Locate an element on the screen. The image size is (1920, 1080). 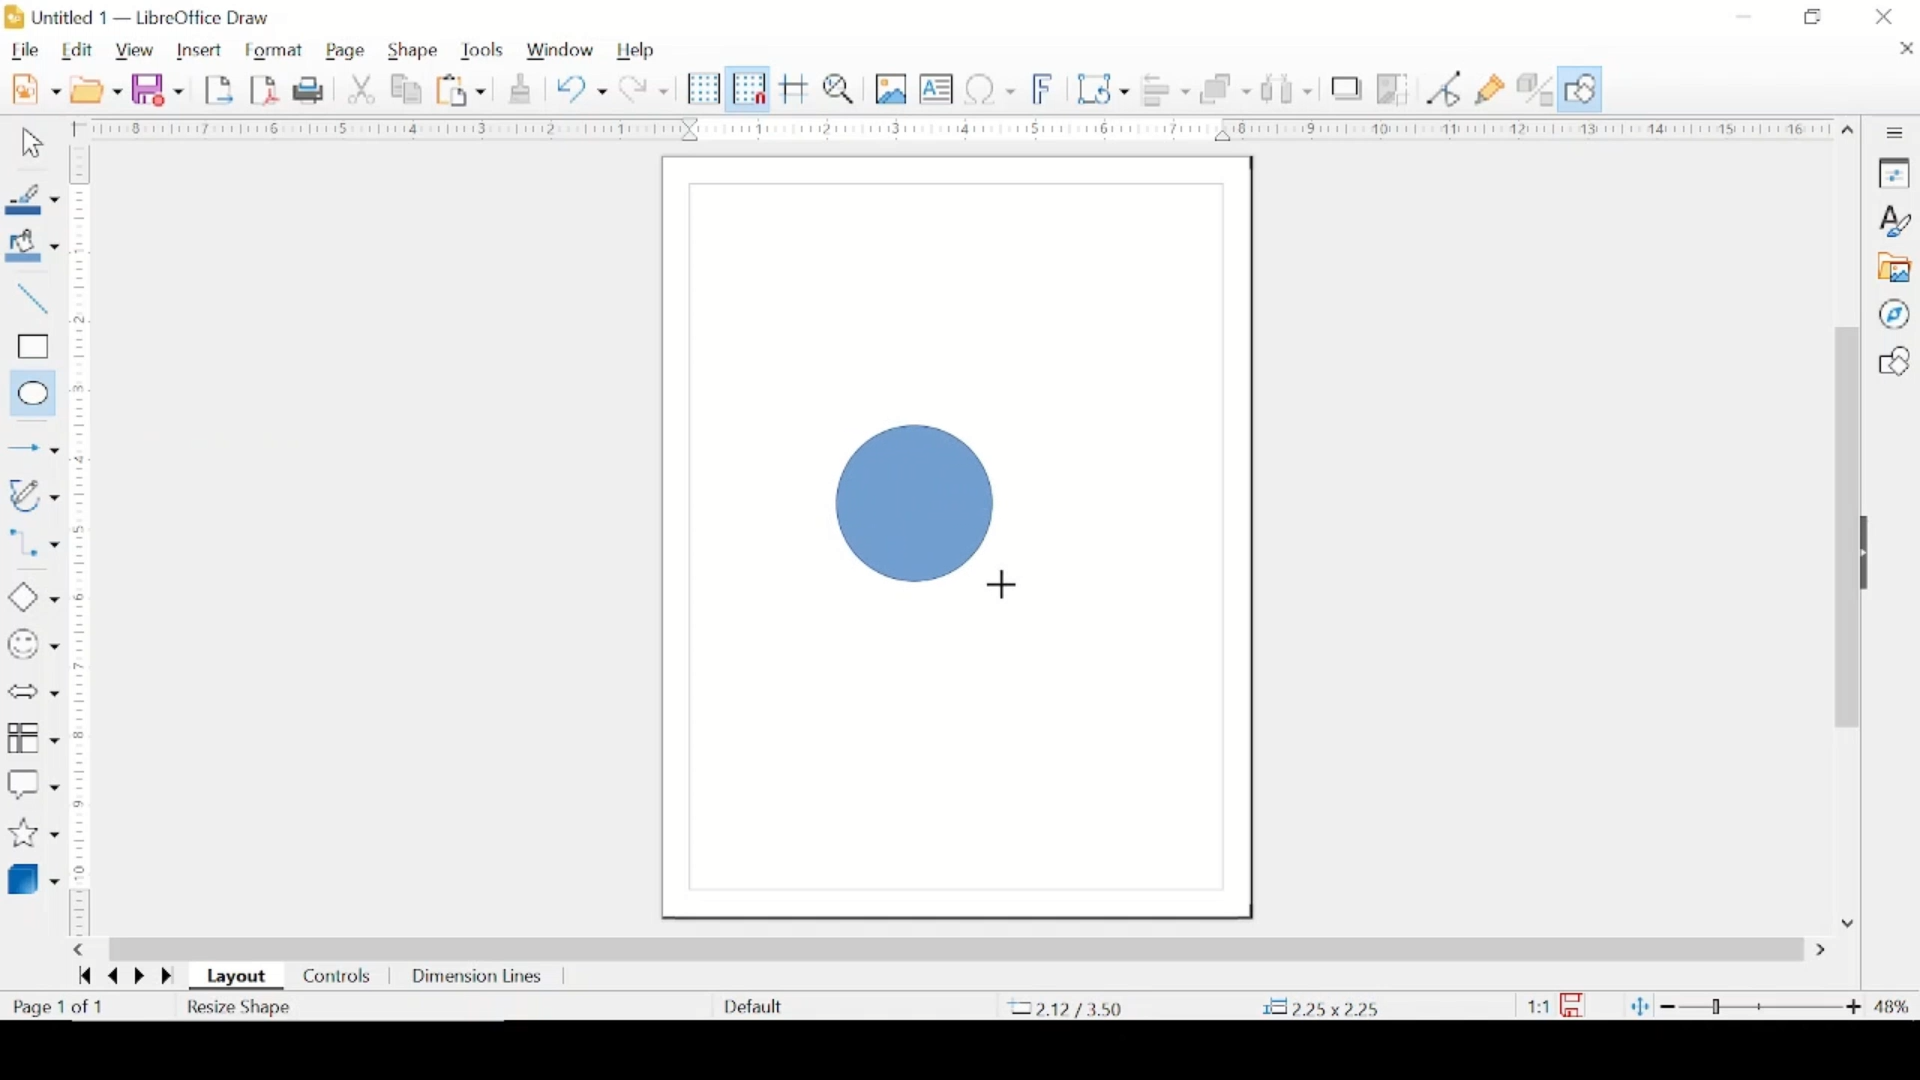
shadow is located at coordinates (1347, 88).